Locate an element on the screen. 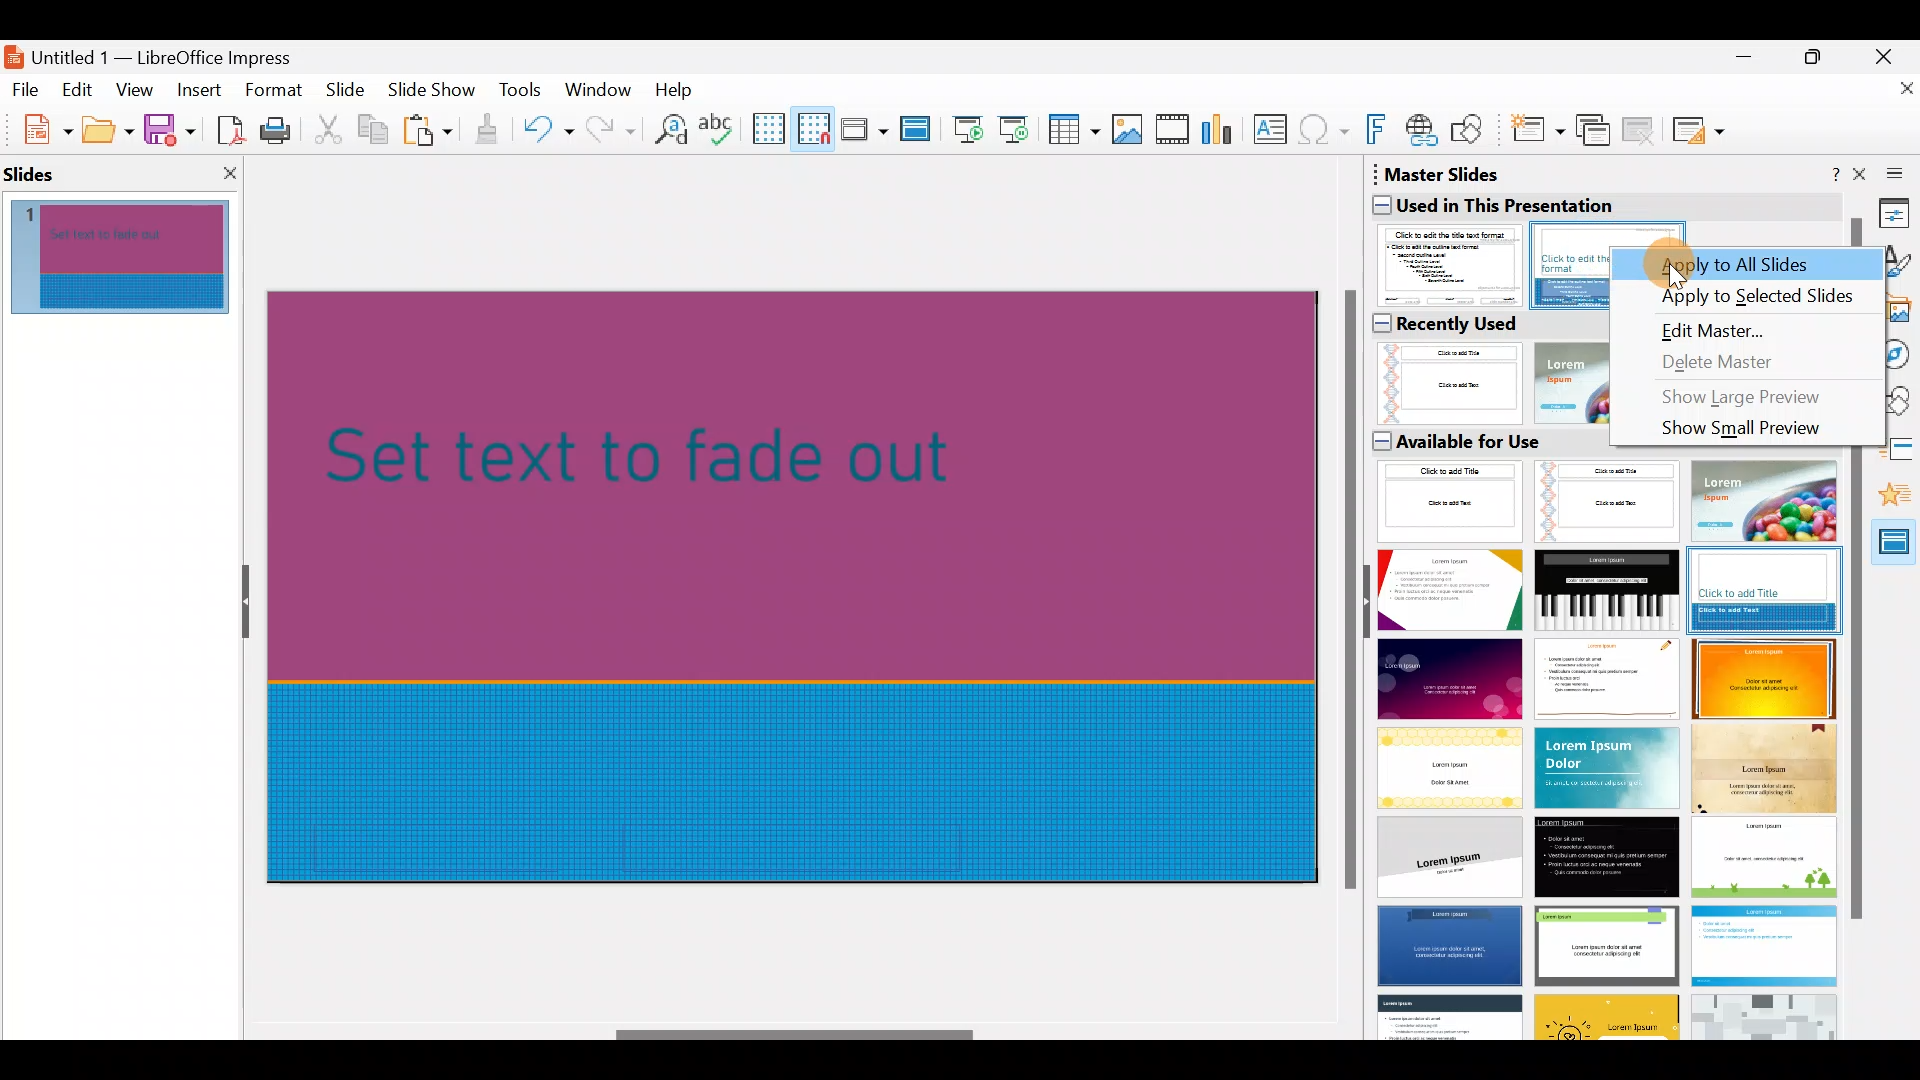  Maximise is located at coordinates (1818, 61).